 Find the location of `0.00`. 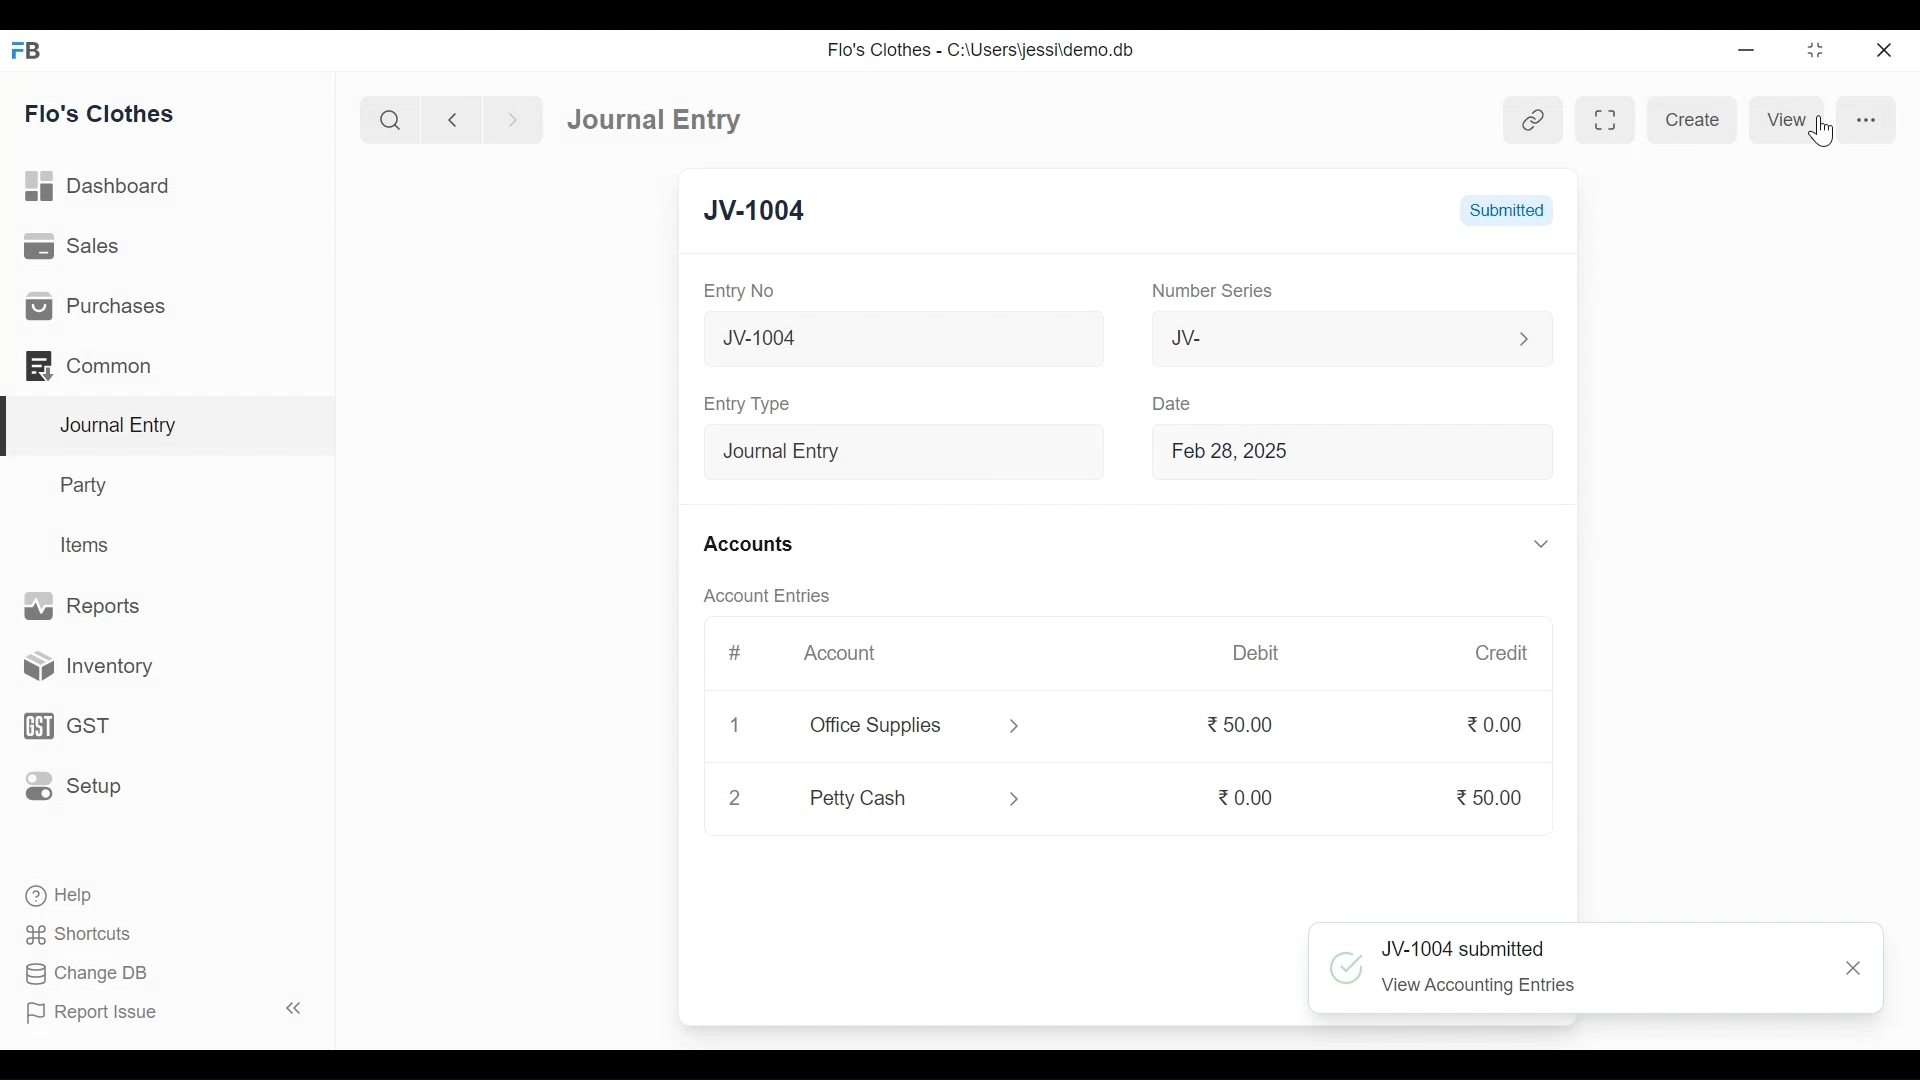

0.00 is located at coordinates (1237, 796).